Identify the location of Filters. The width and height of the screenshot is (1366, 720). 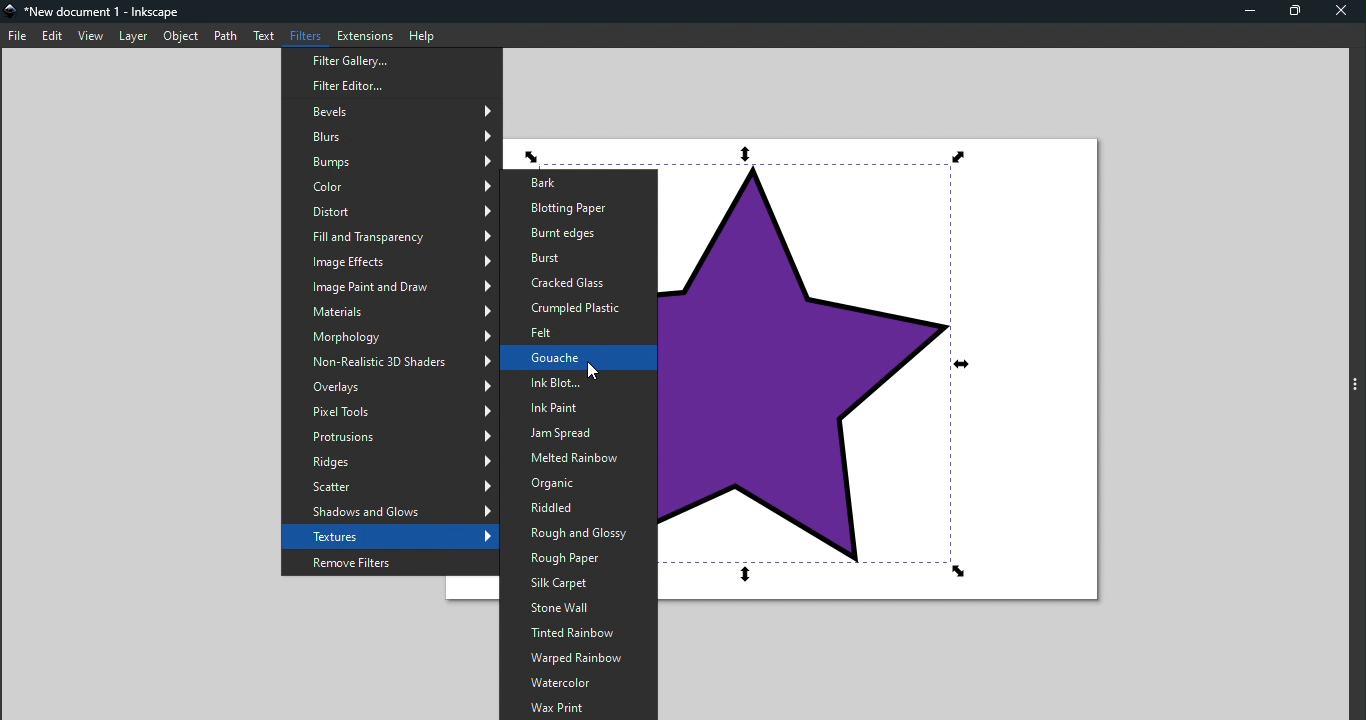
(303, 35).